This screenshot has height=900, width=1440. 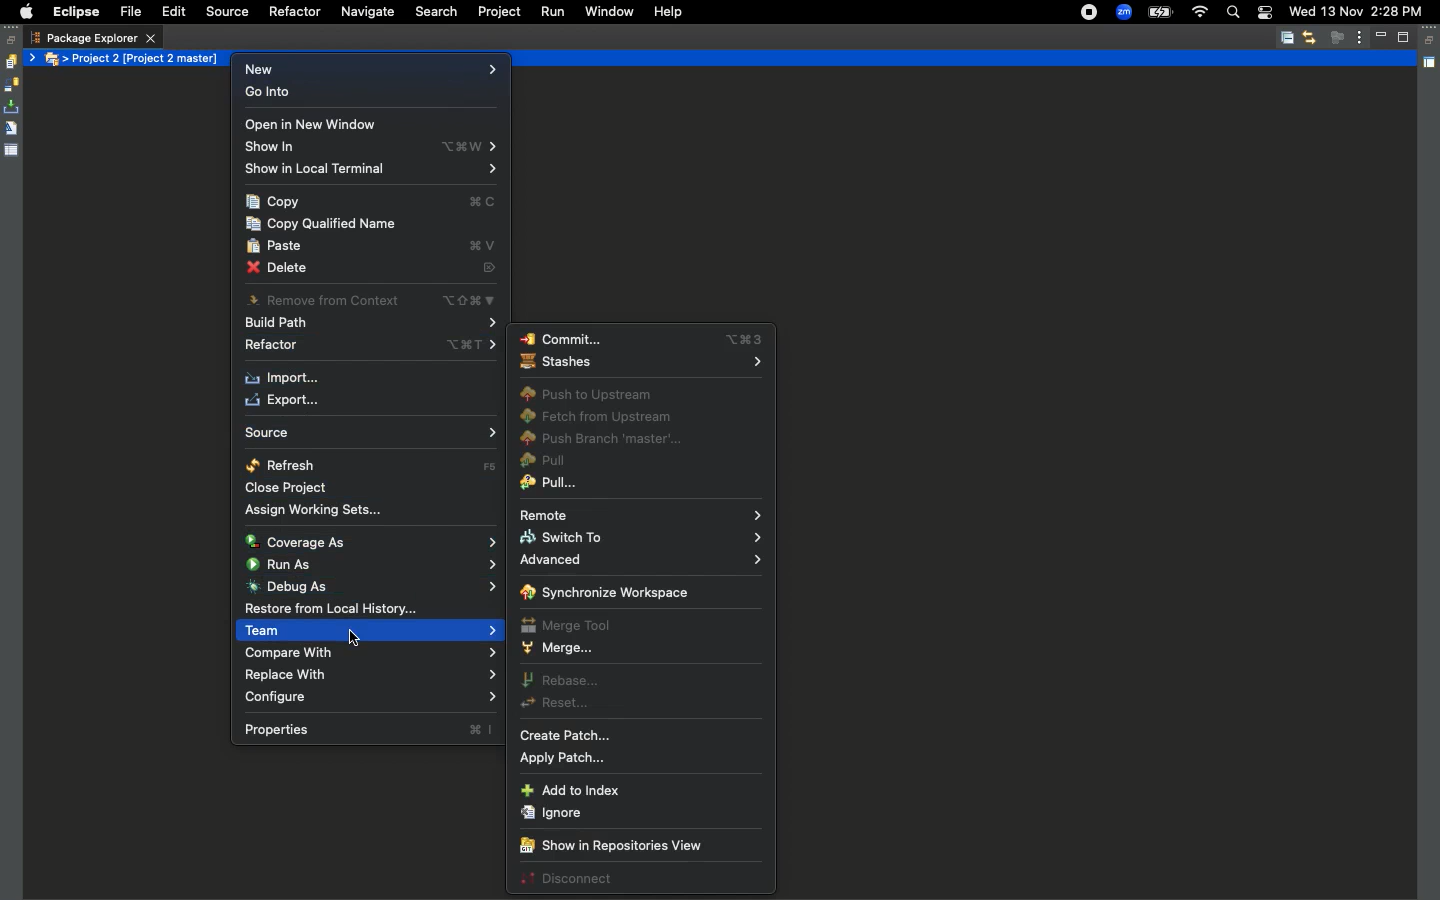 I want to click on Arrow, so click(x=67, y=60).